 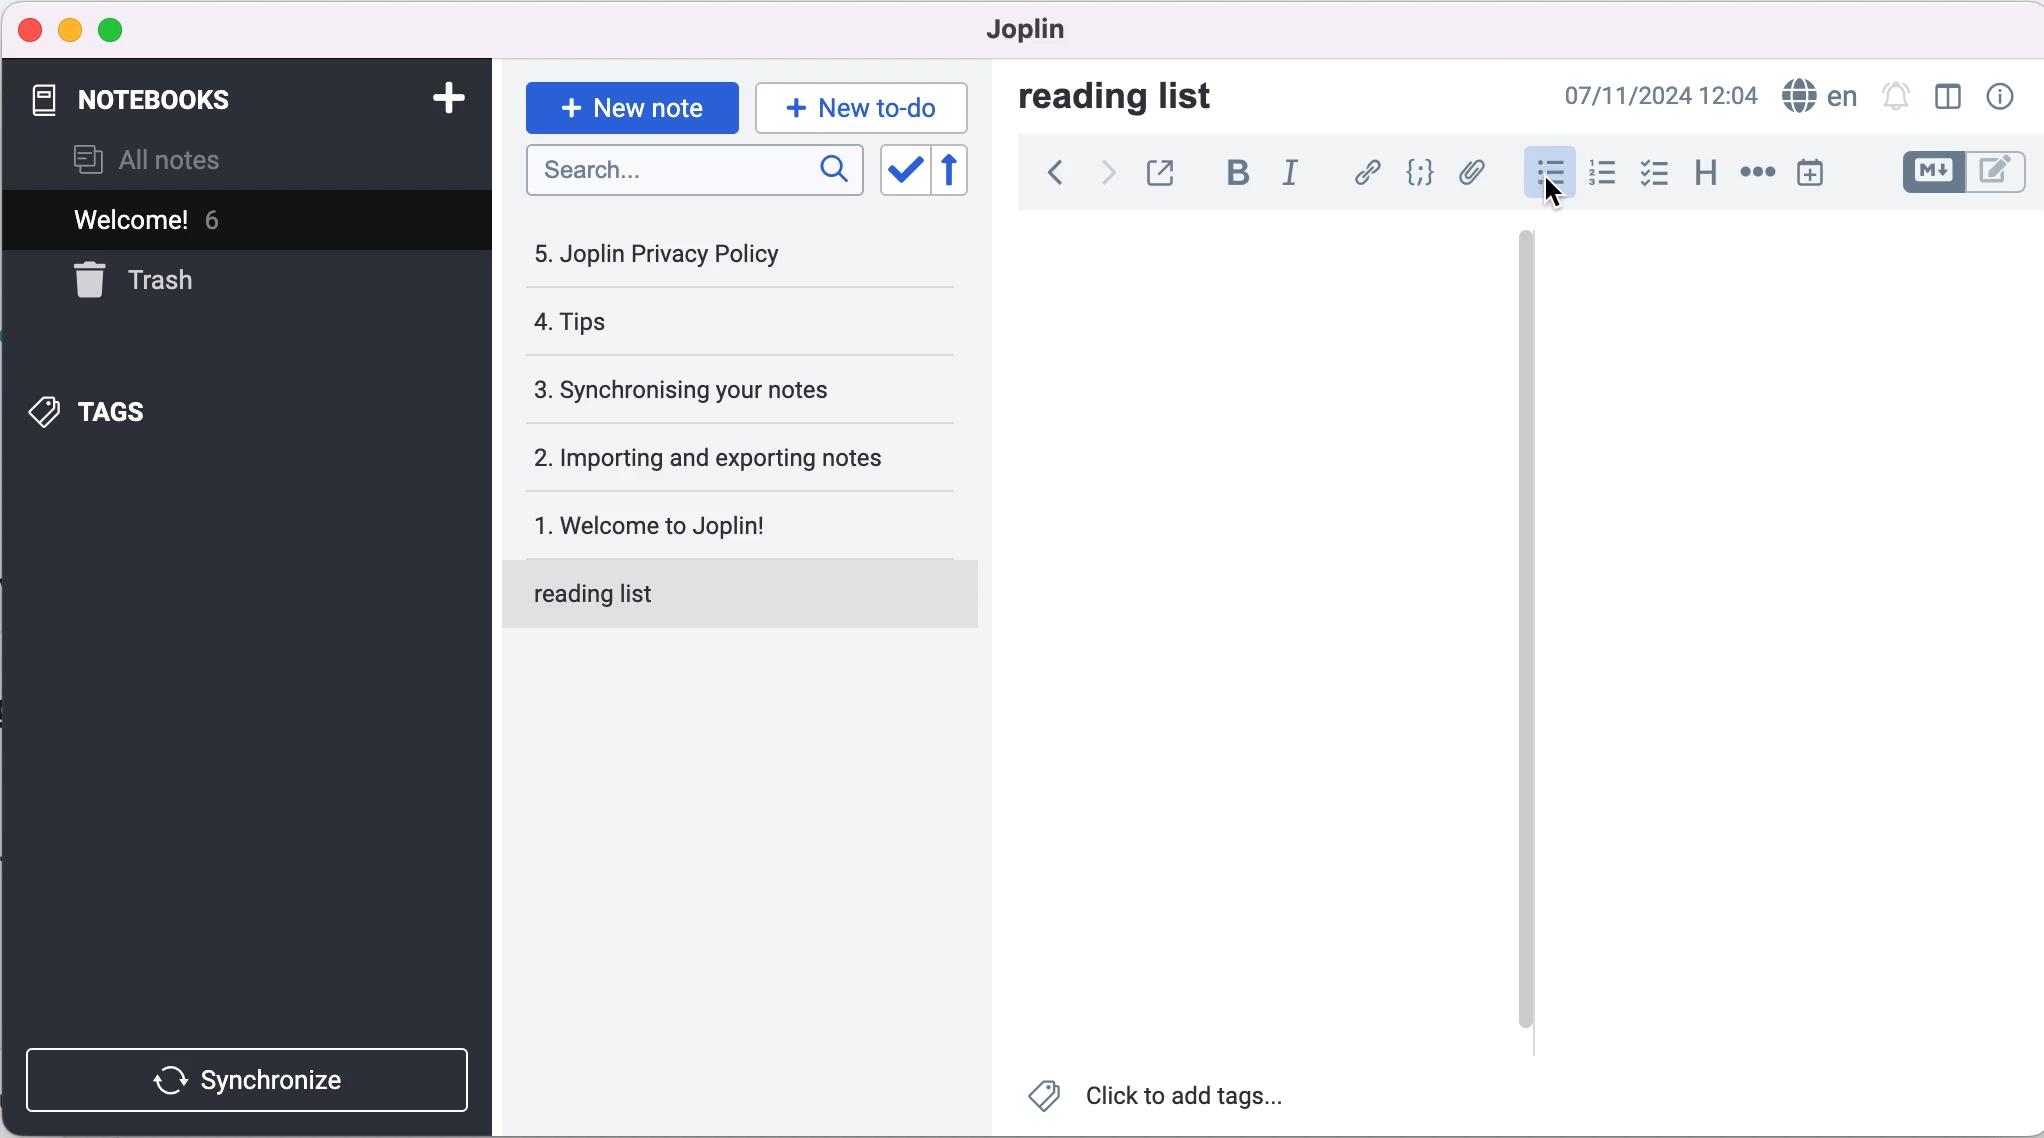 What do you see at coordinates (454, 98) in the screenshot?
I see `add notebook` at bounding box center [454, 98].